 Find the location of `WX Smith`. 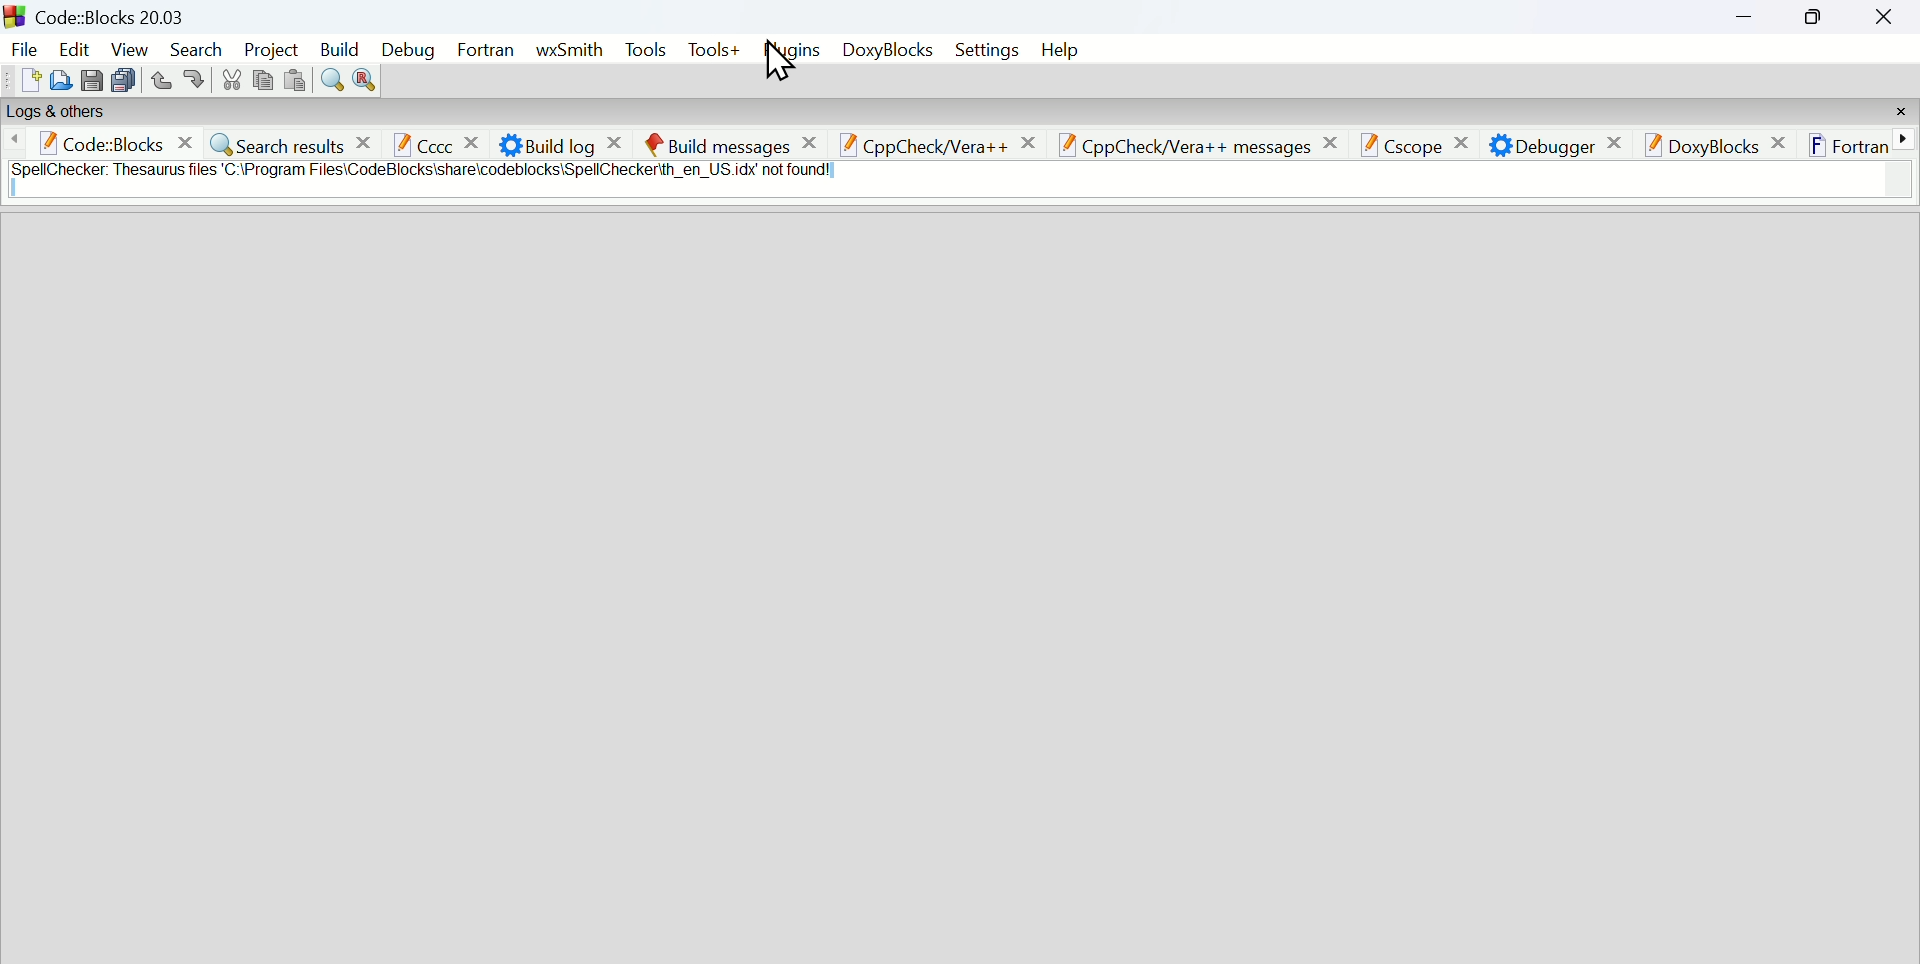

WX Smith is located at coordinates (569, 49).